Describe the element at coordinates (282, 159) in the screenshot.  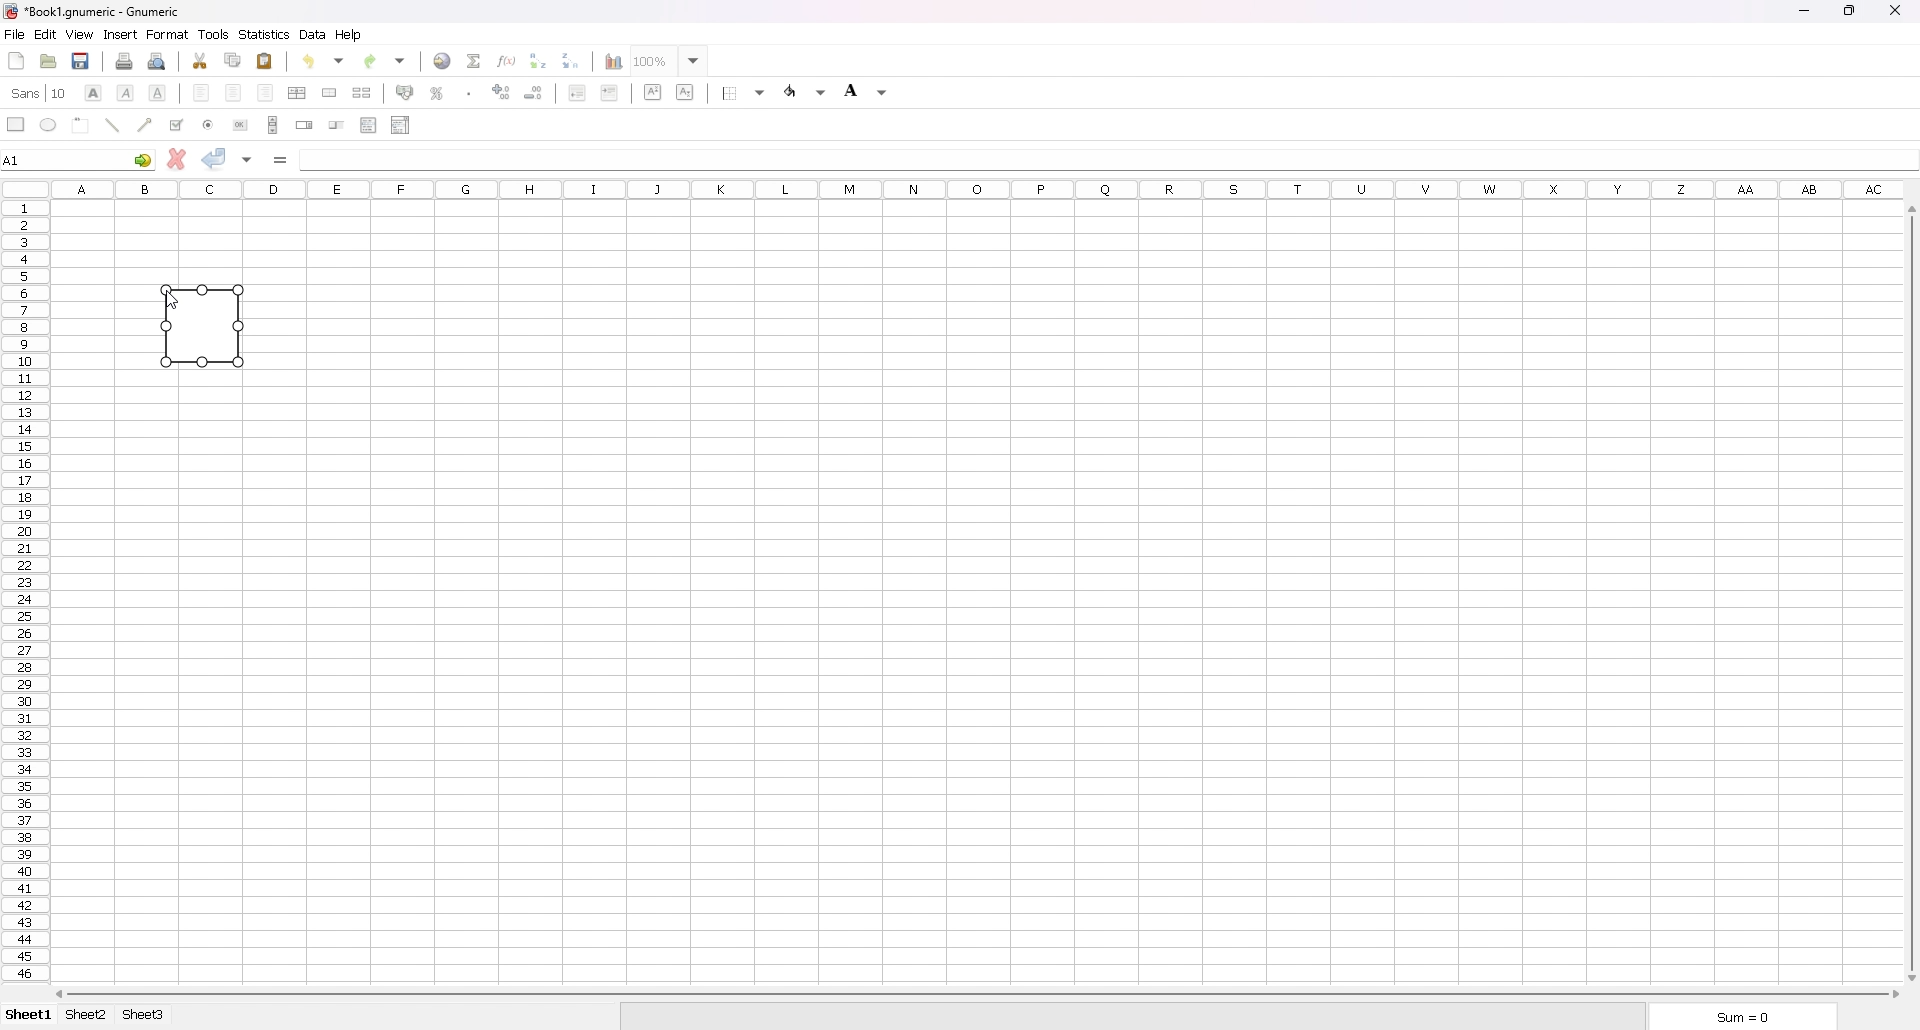
I see `formula` at that location.